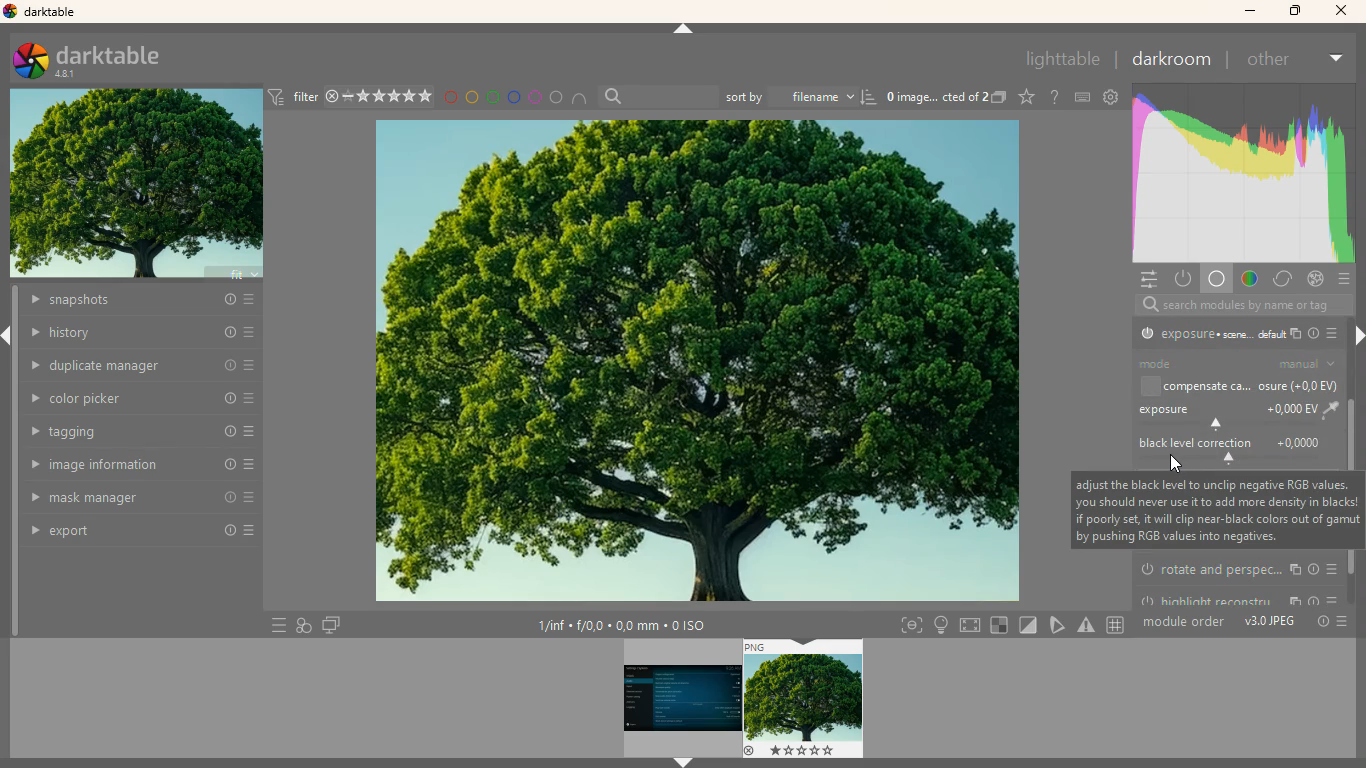 The height and width of the screenshot is (768, 1366). I want to click on history, so click(143, 332).